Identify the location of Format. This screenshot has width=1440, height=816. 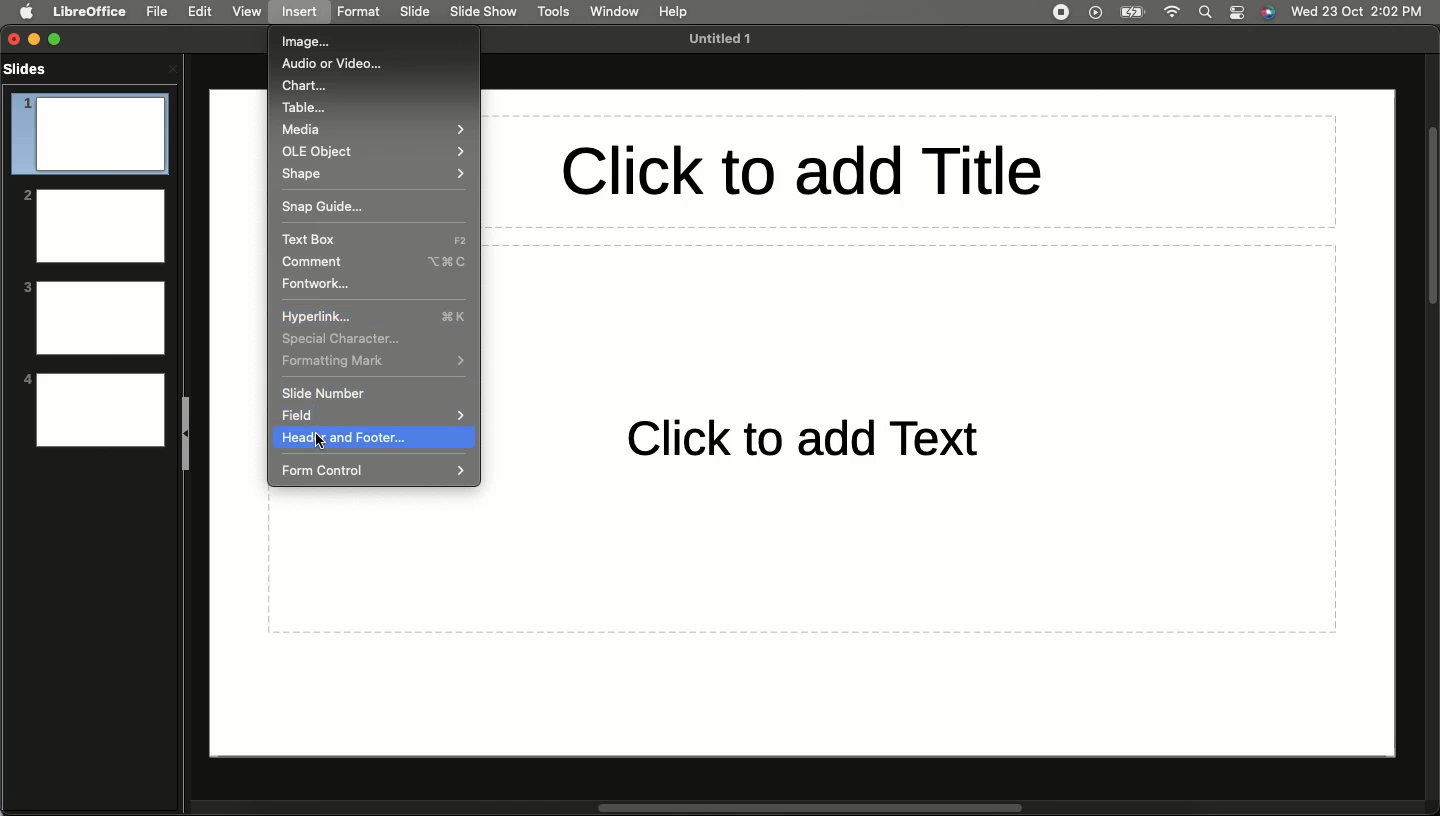
(359, 11).